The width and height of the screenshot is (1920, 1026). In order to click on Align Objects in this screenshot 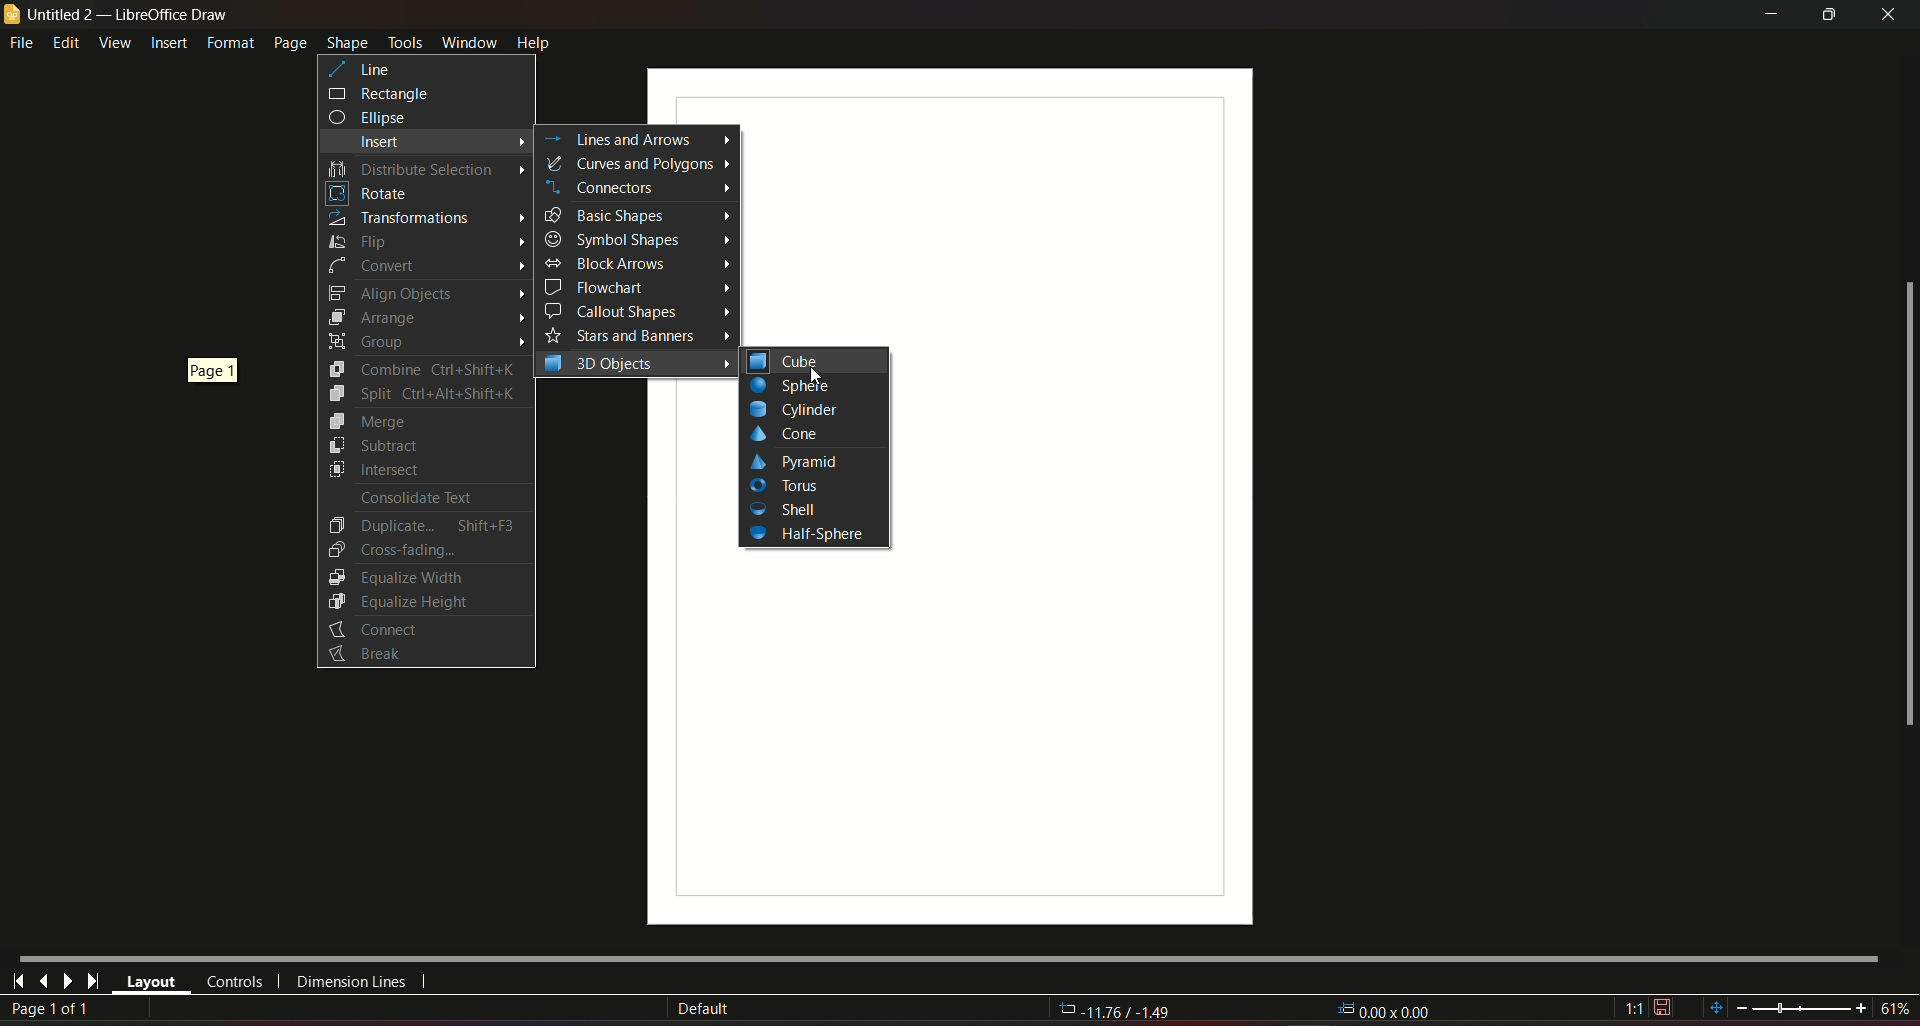, I will do `click(389, 292)`.